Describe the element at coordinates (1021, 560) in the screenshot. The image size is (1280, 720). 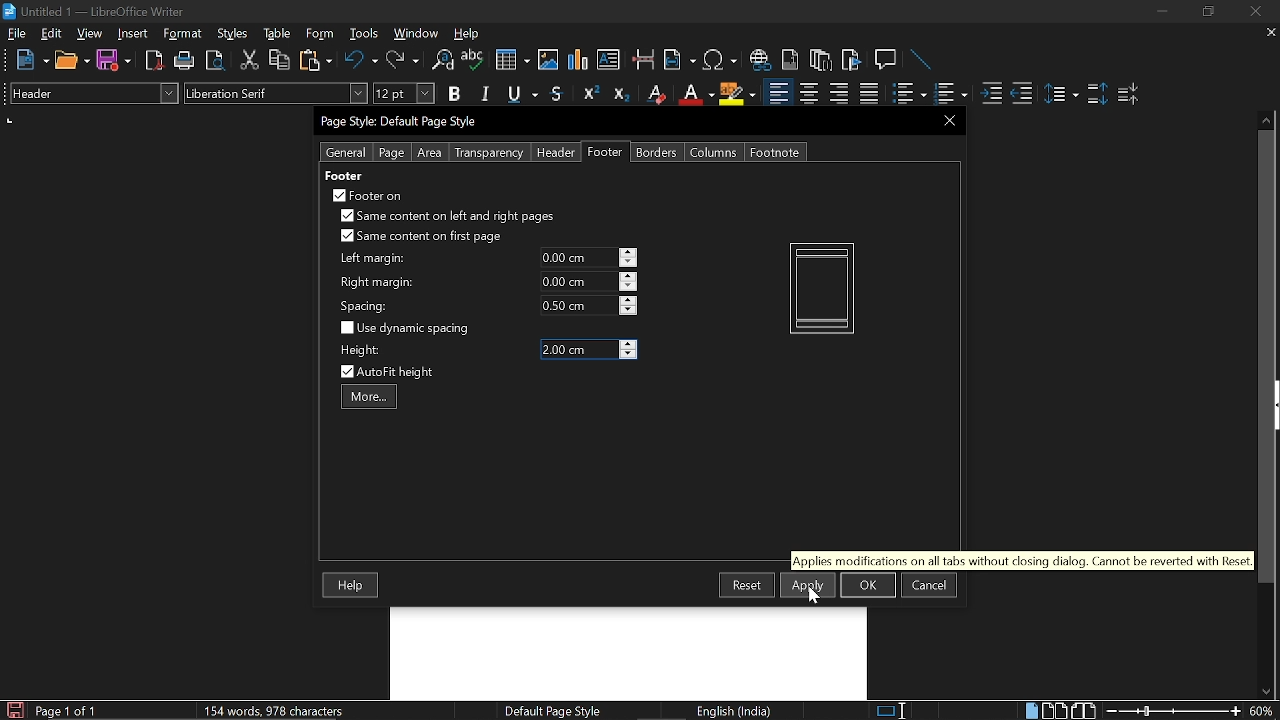
I see `applies modifications on all tabs without closing dialog. Cannot be reverted with reset` at that location.